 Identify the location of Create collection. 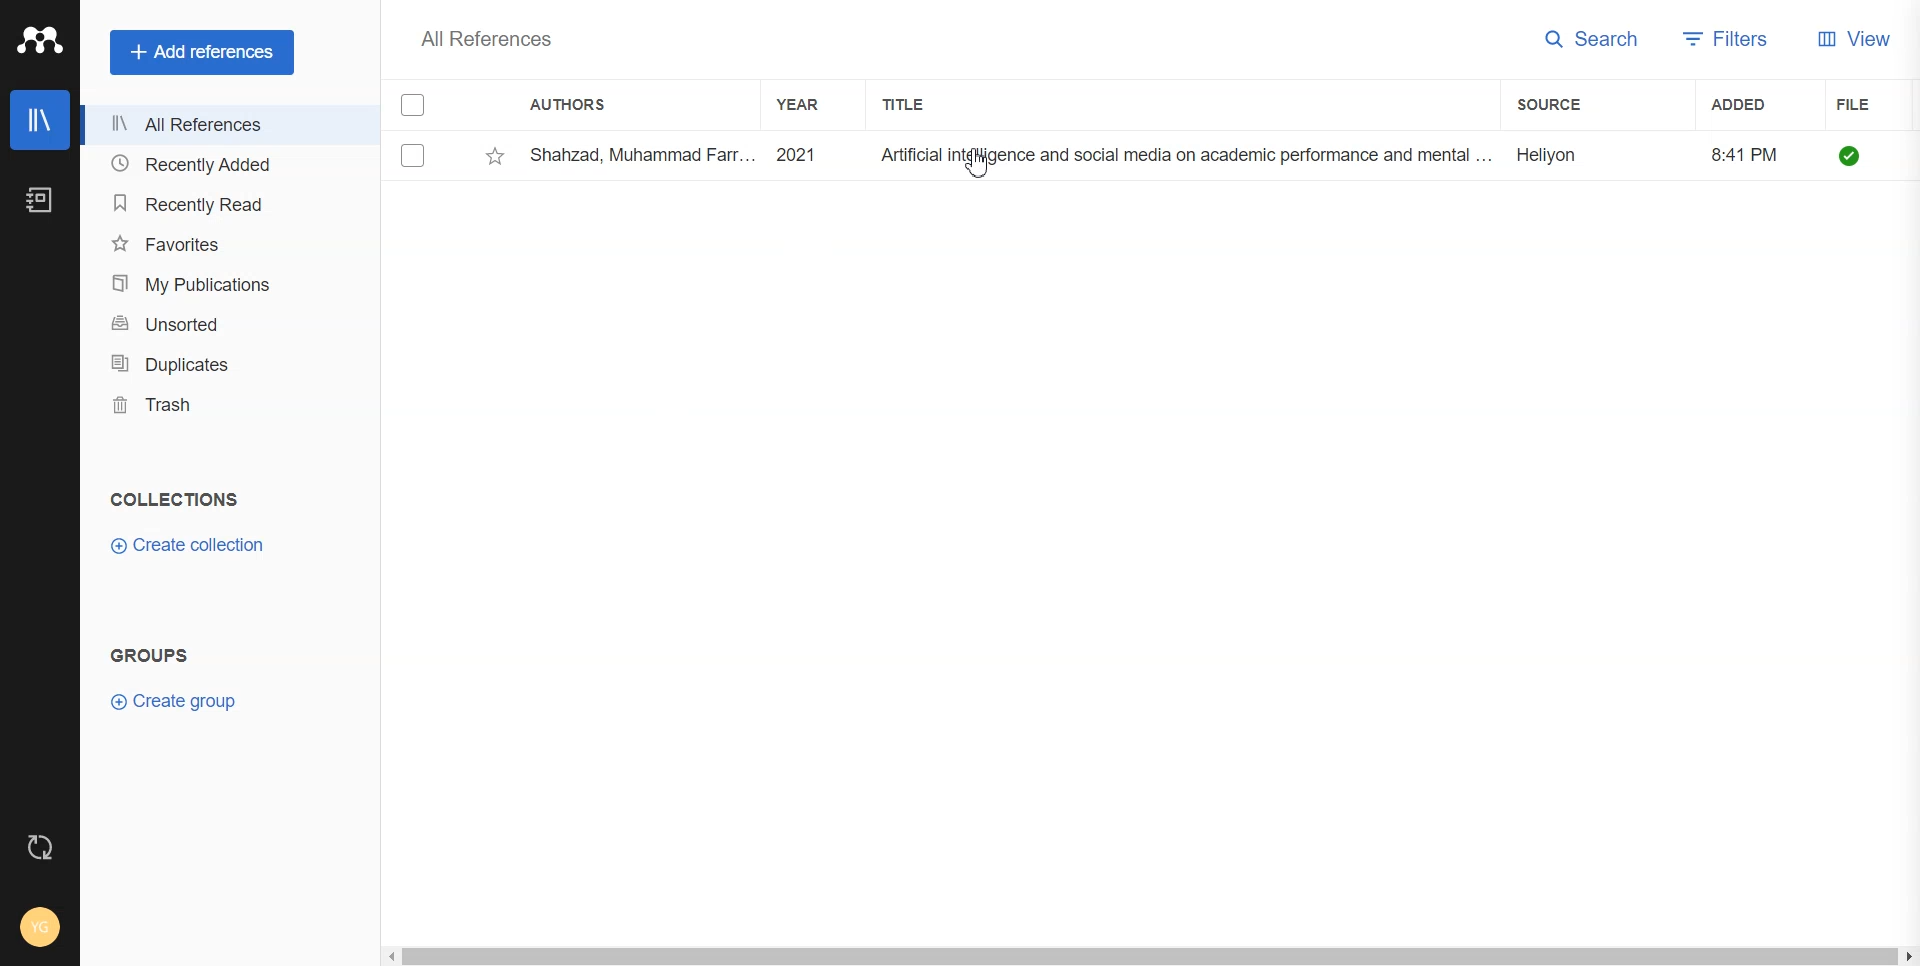
(189, 545).